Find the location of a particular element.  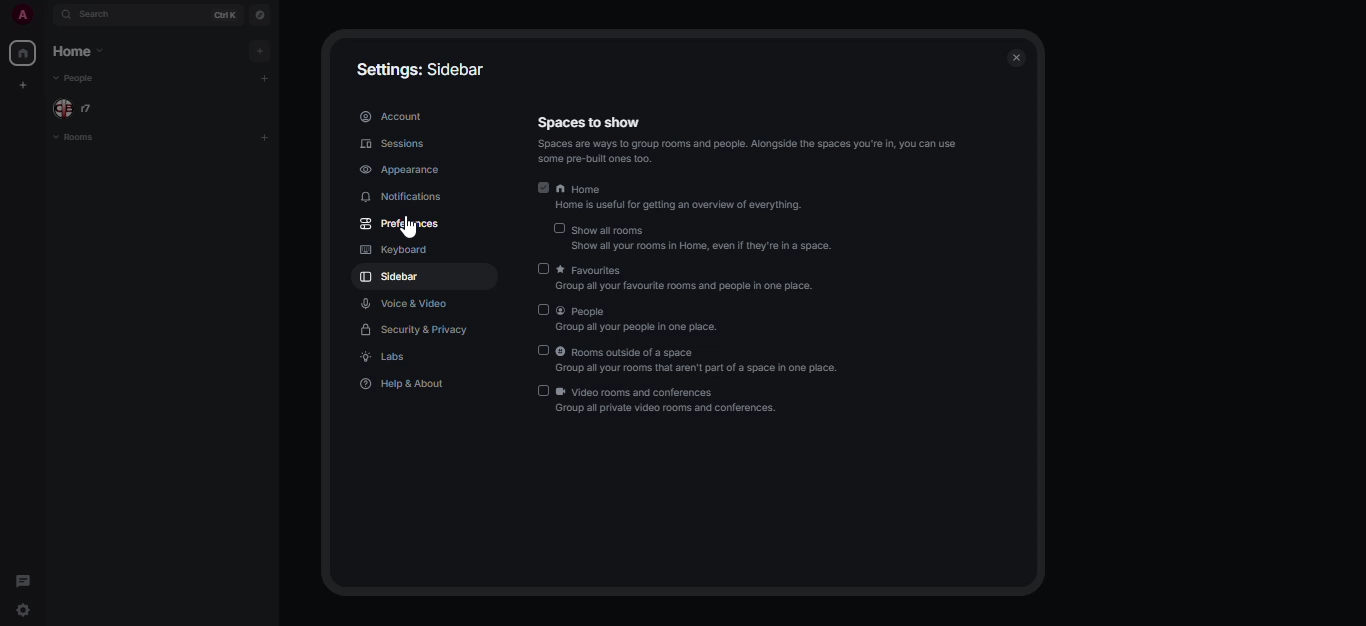

security & privacy is located at coordinates (410, 329).